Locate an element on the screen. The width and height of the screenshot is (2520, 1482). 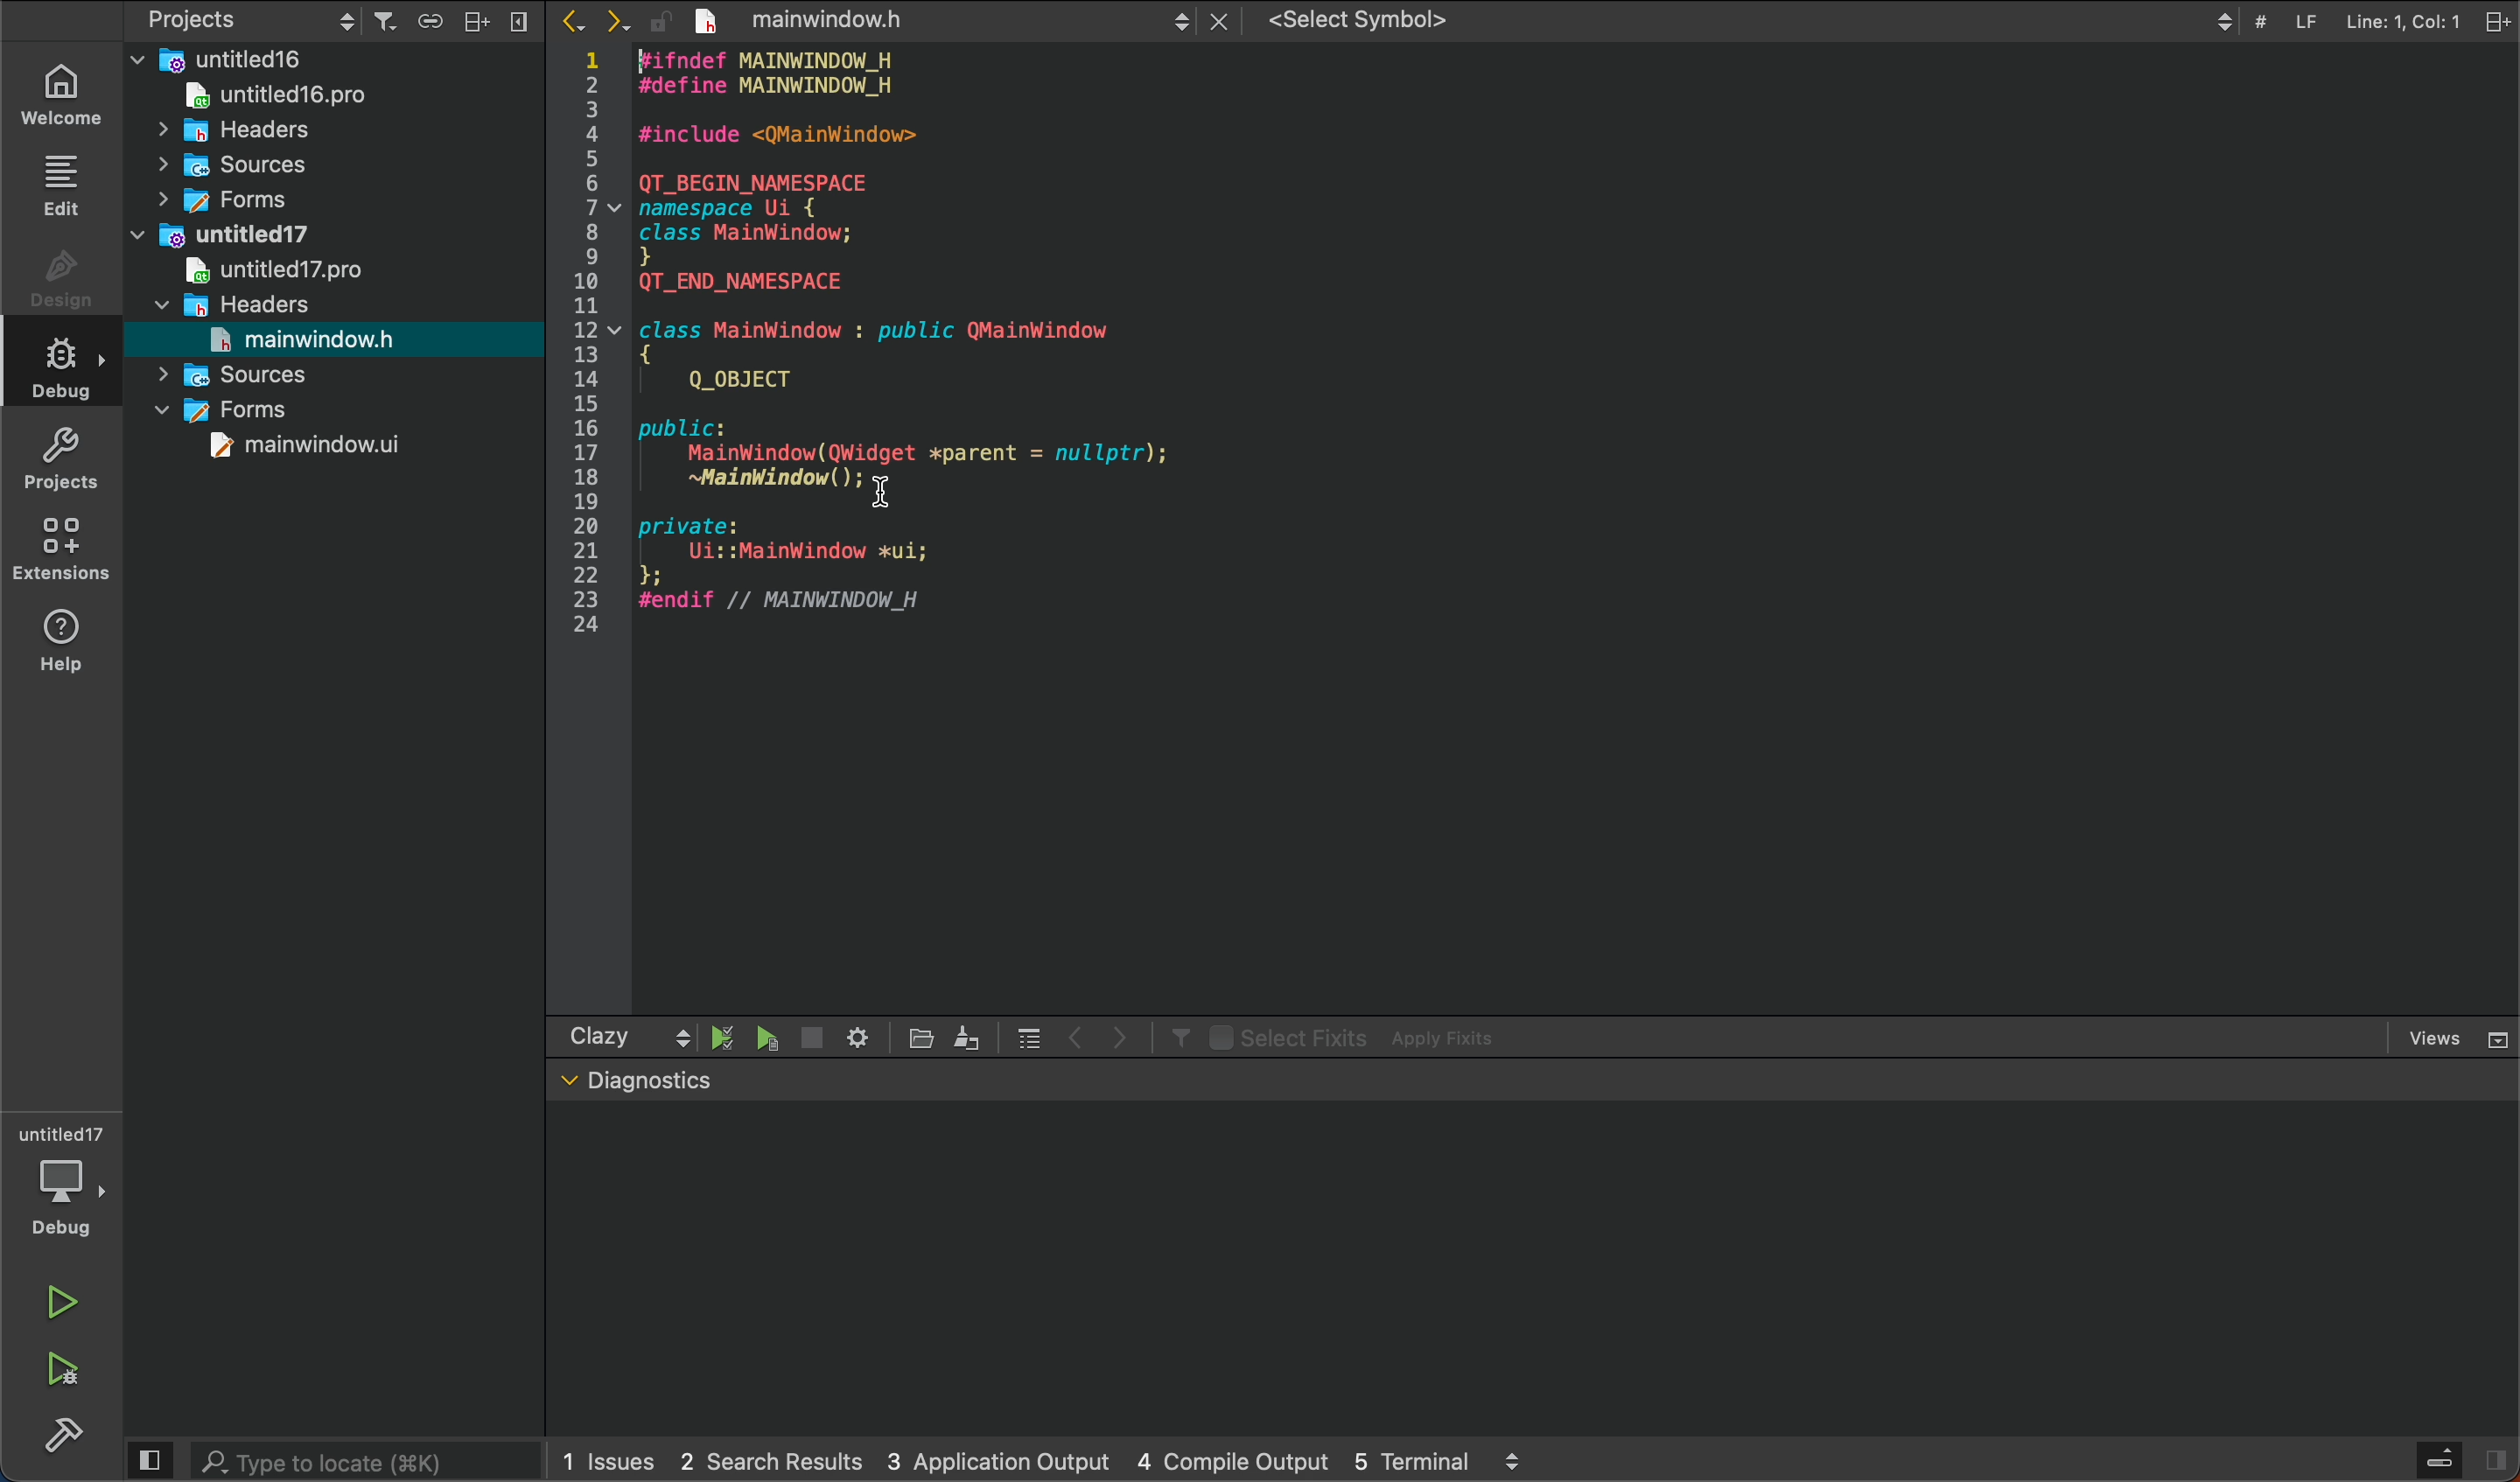
# LF is located at coordinates (2285, 25).